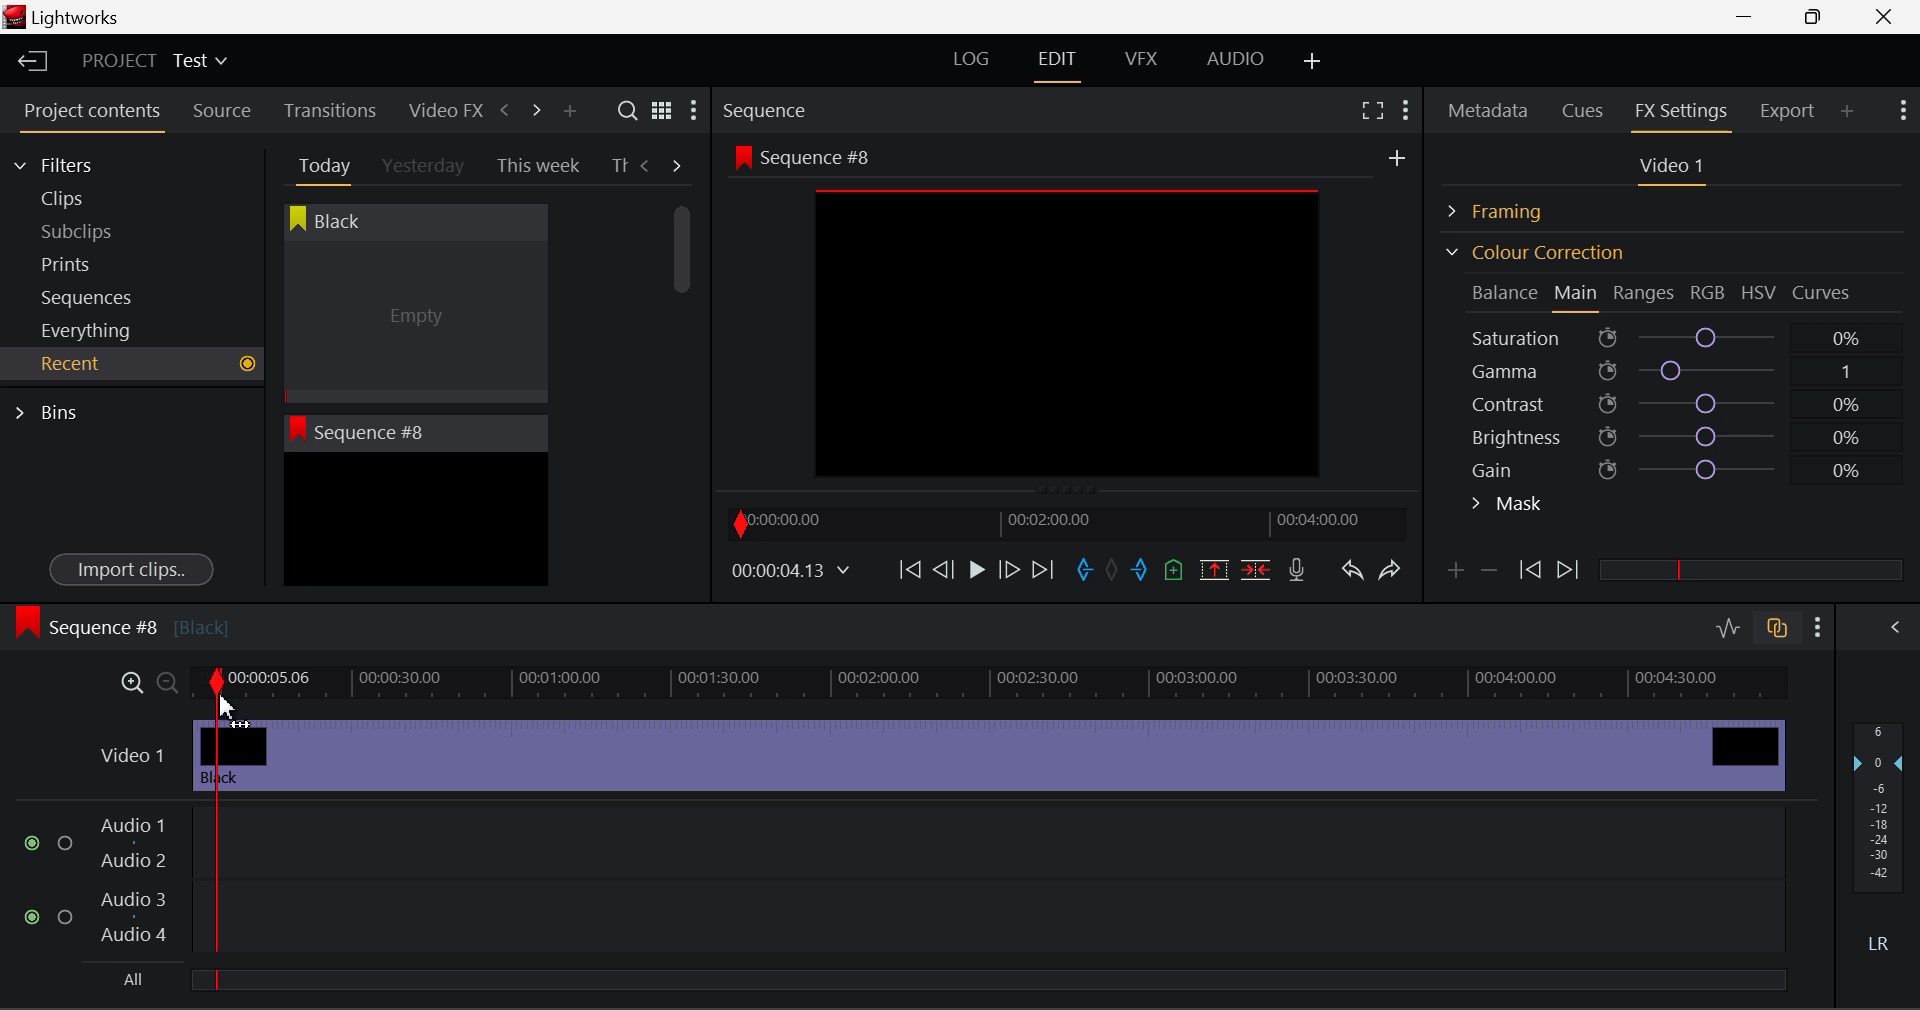  I want to click on RGB, so click(1709, 294).